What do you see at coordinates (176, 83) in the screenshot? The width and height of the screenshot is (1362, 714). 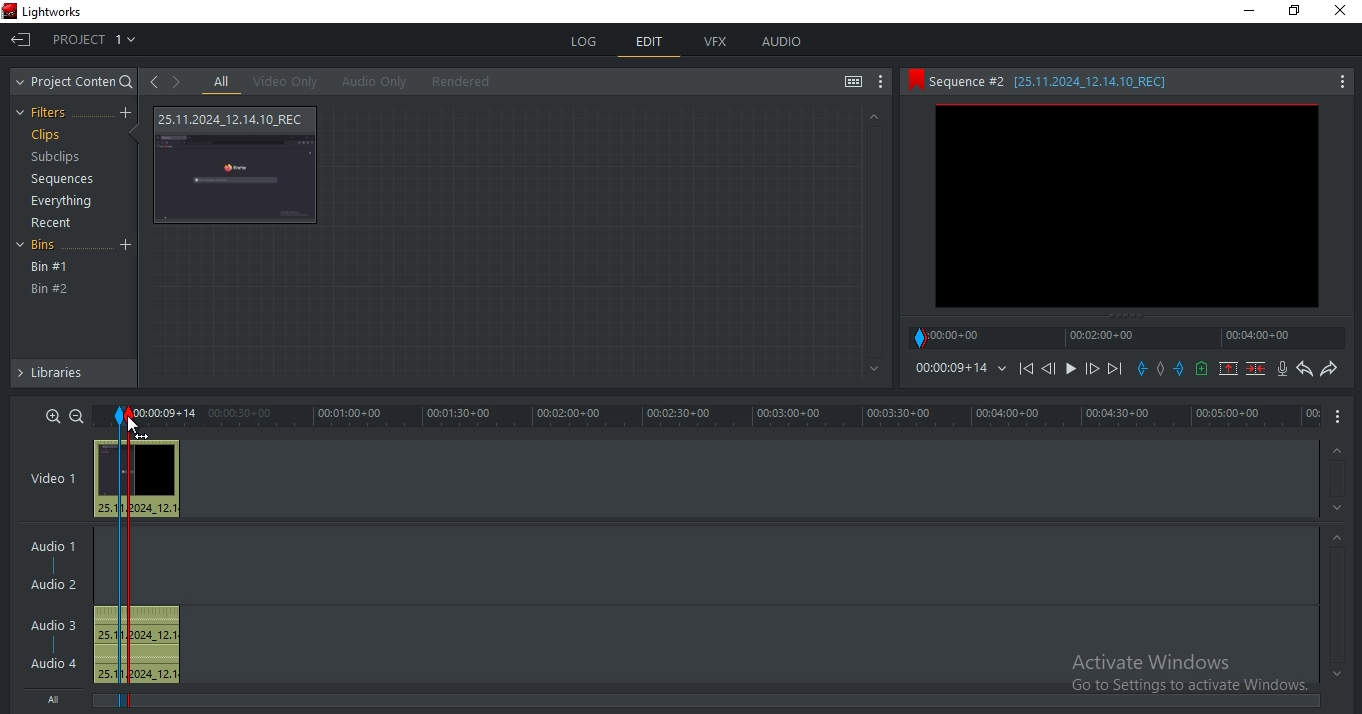 I see `` at bounding box center [176, 83].